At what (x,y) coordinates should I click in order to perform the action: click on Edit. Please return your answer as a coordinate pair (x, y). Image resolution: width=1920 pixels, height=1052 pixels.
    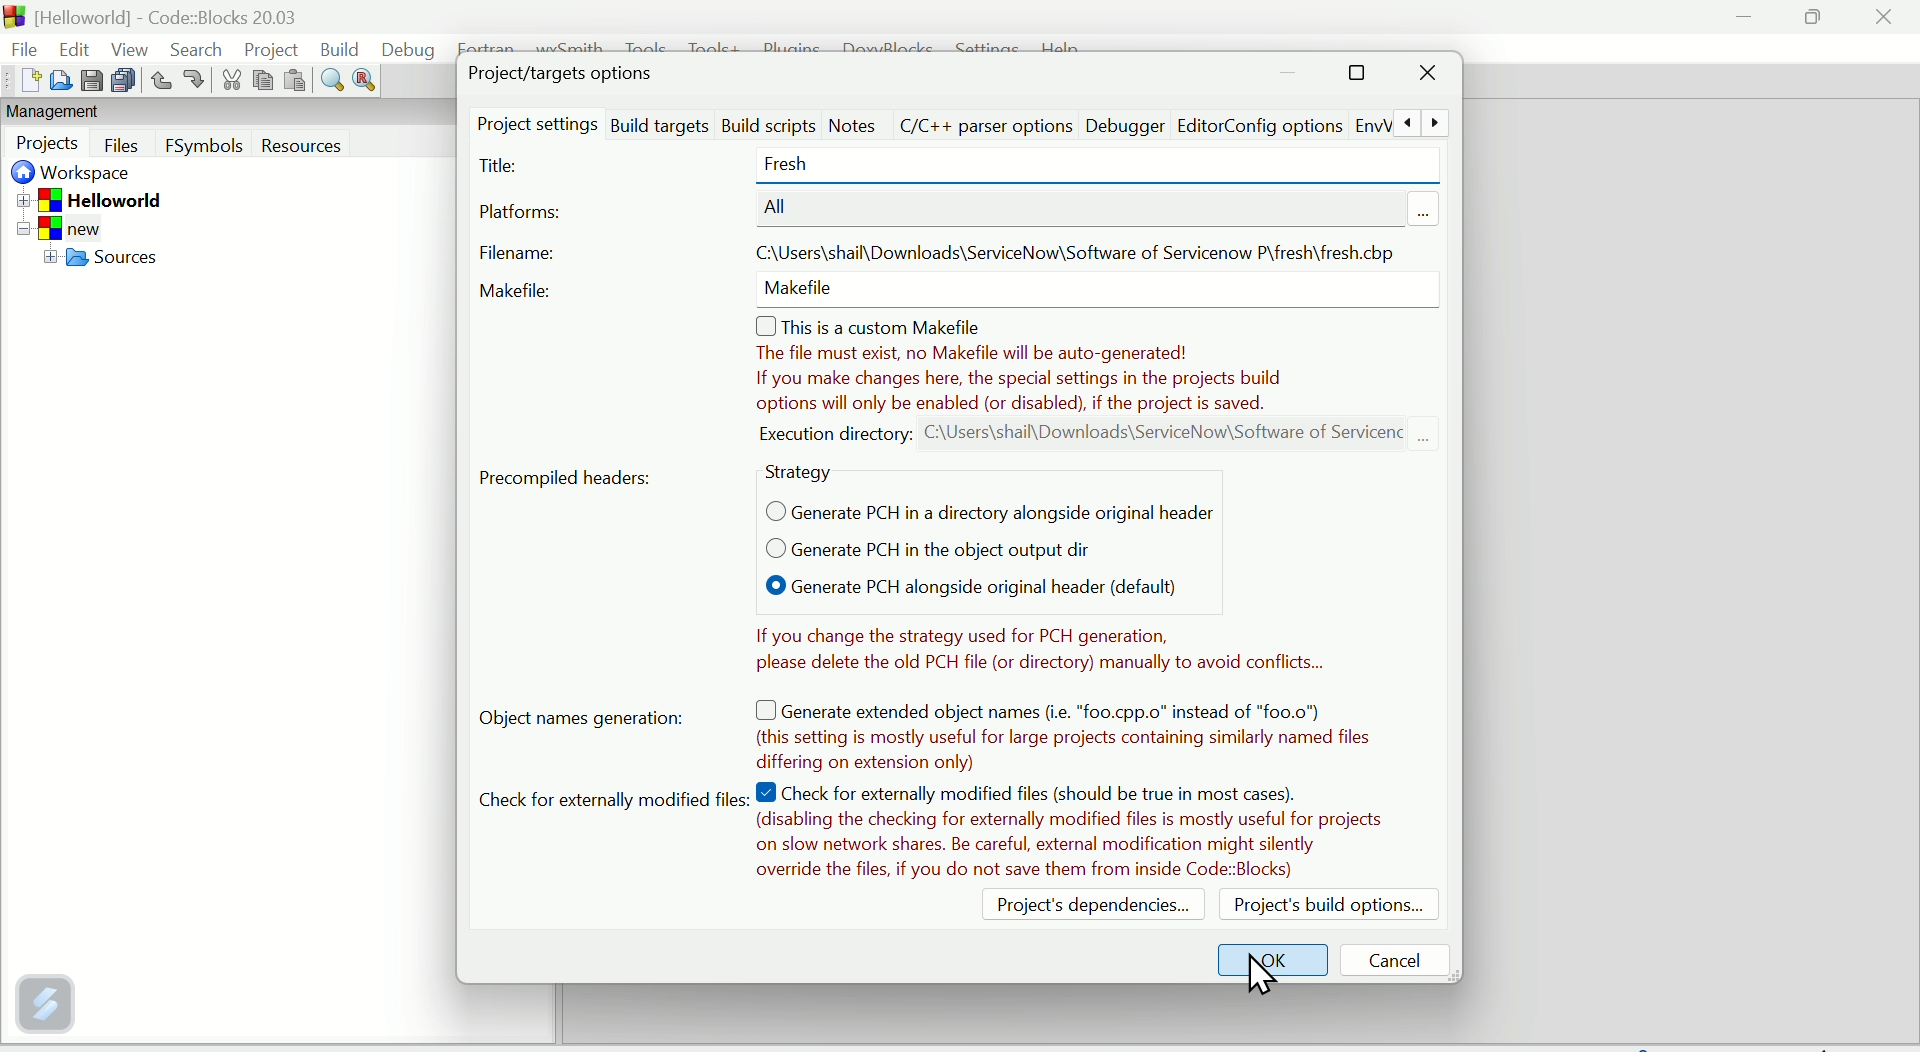
    Looking at the image, I should click on (66, 44).